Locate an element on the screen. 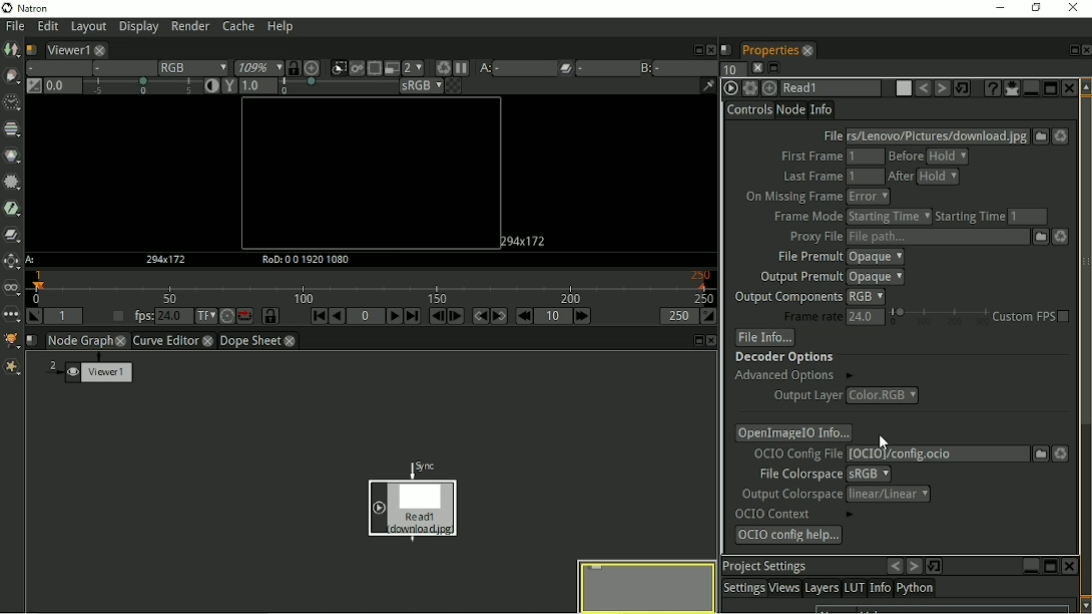 The height and width of the screenshot is (614, 1092). Layout is located at coordinates (88, 27).